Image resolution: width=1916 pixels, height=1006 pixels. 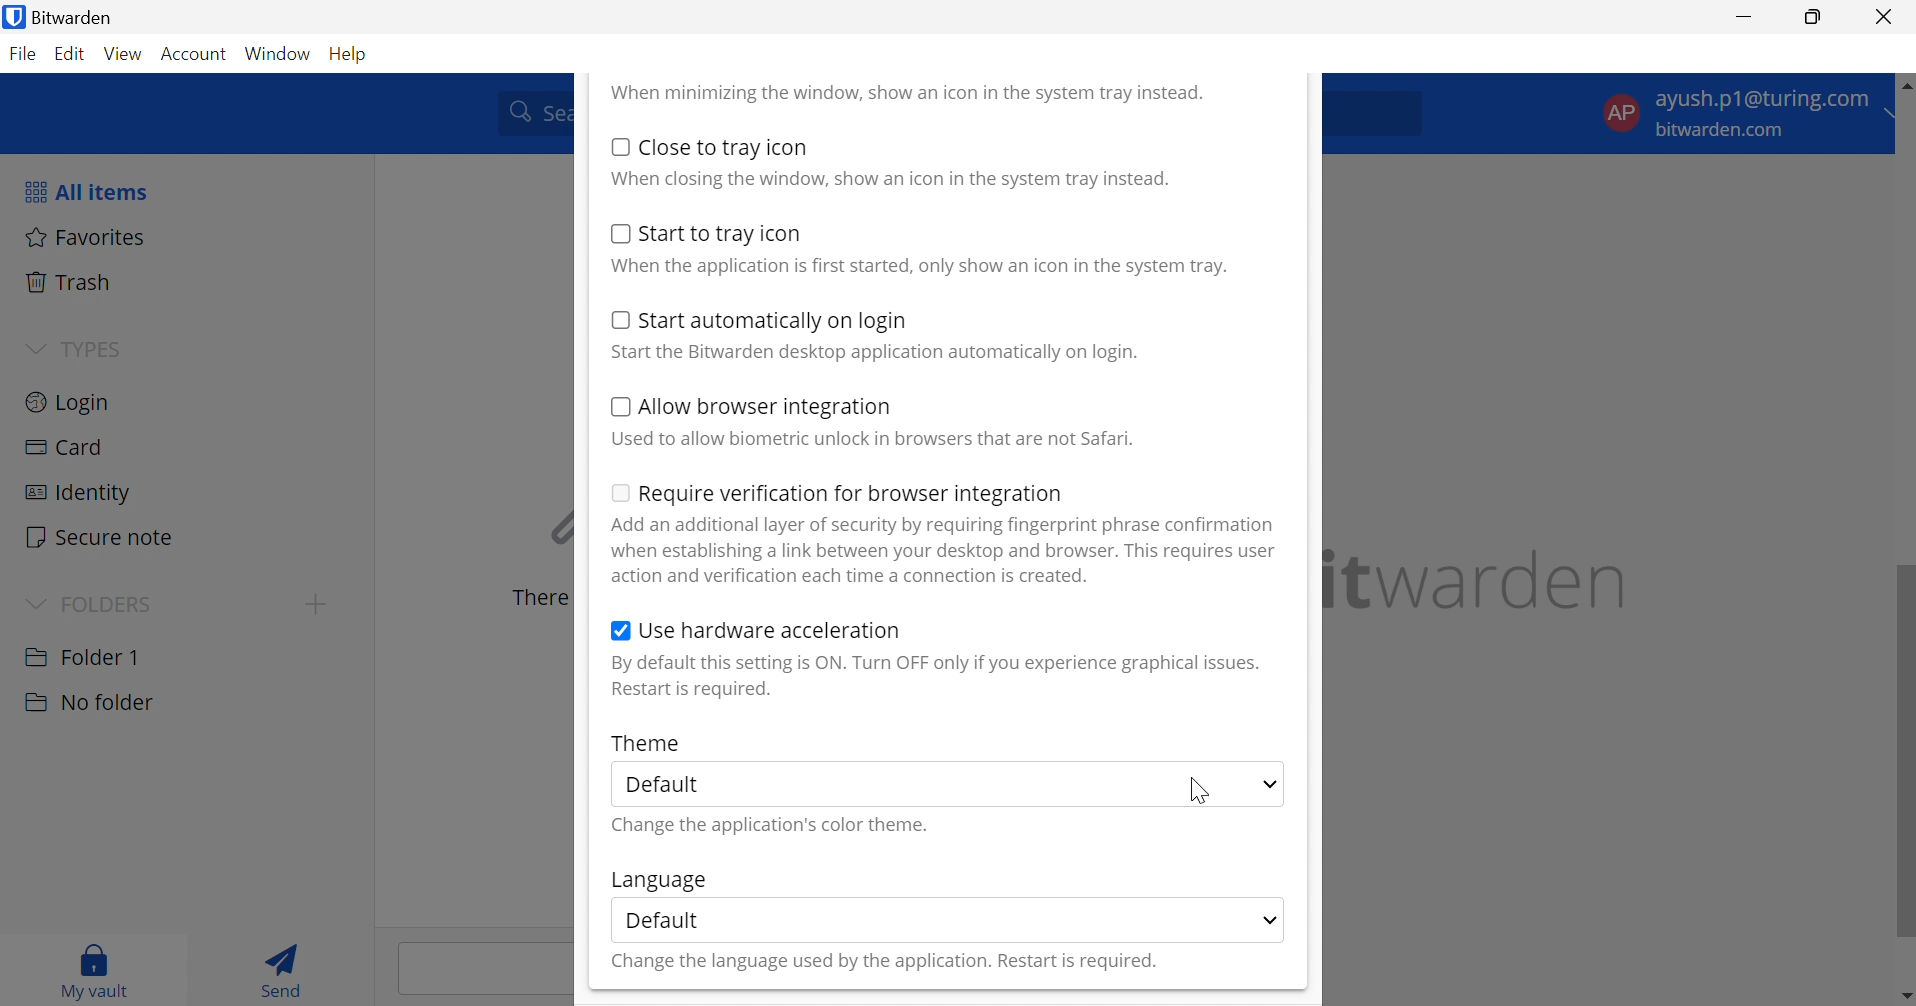 I want to click on My vault, so click(x=95, y=967).